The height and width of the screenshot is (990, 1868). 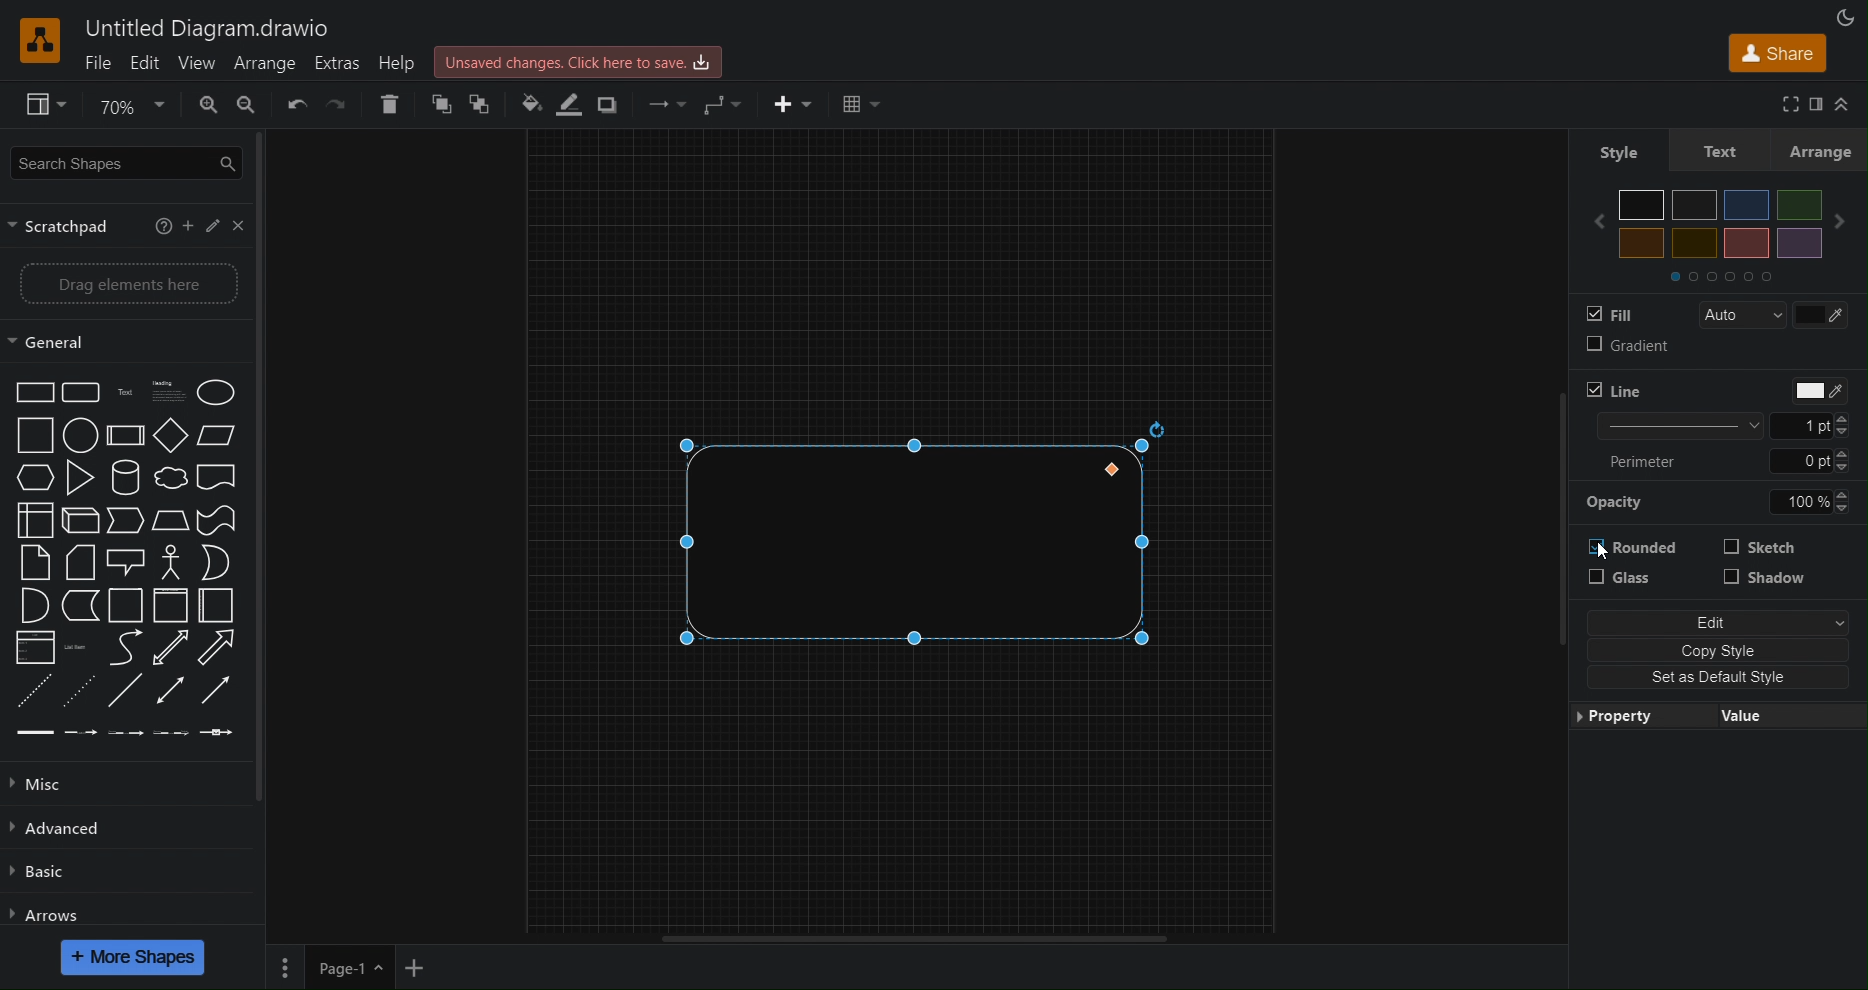 What do you see at coordinates (65, 829) in the screenshot?
I see `Advanced` at bounding box center [65, 829].